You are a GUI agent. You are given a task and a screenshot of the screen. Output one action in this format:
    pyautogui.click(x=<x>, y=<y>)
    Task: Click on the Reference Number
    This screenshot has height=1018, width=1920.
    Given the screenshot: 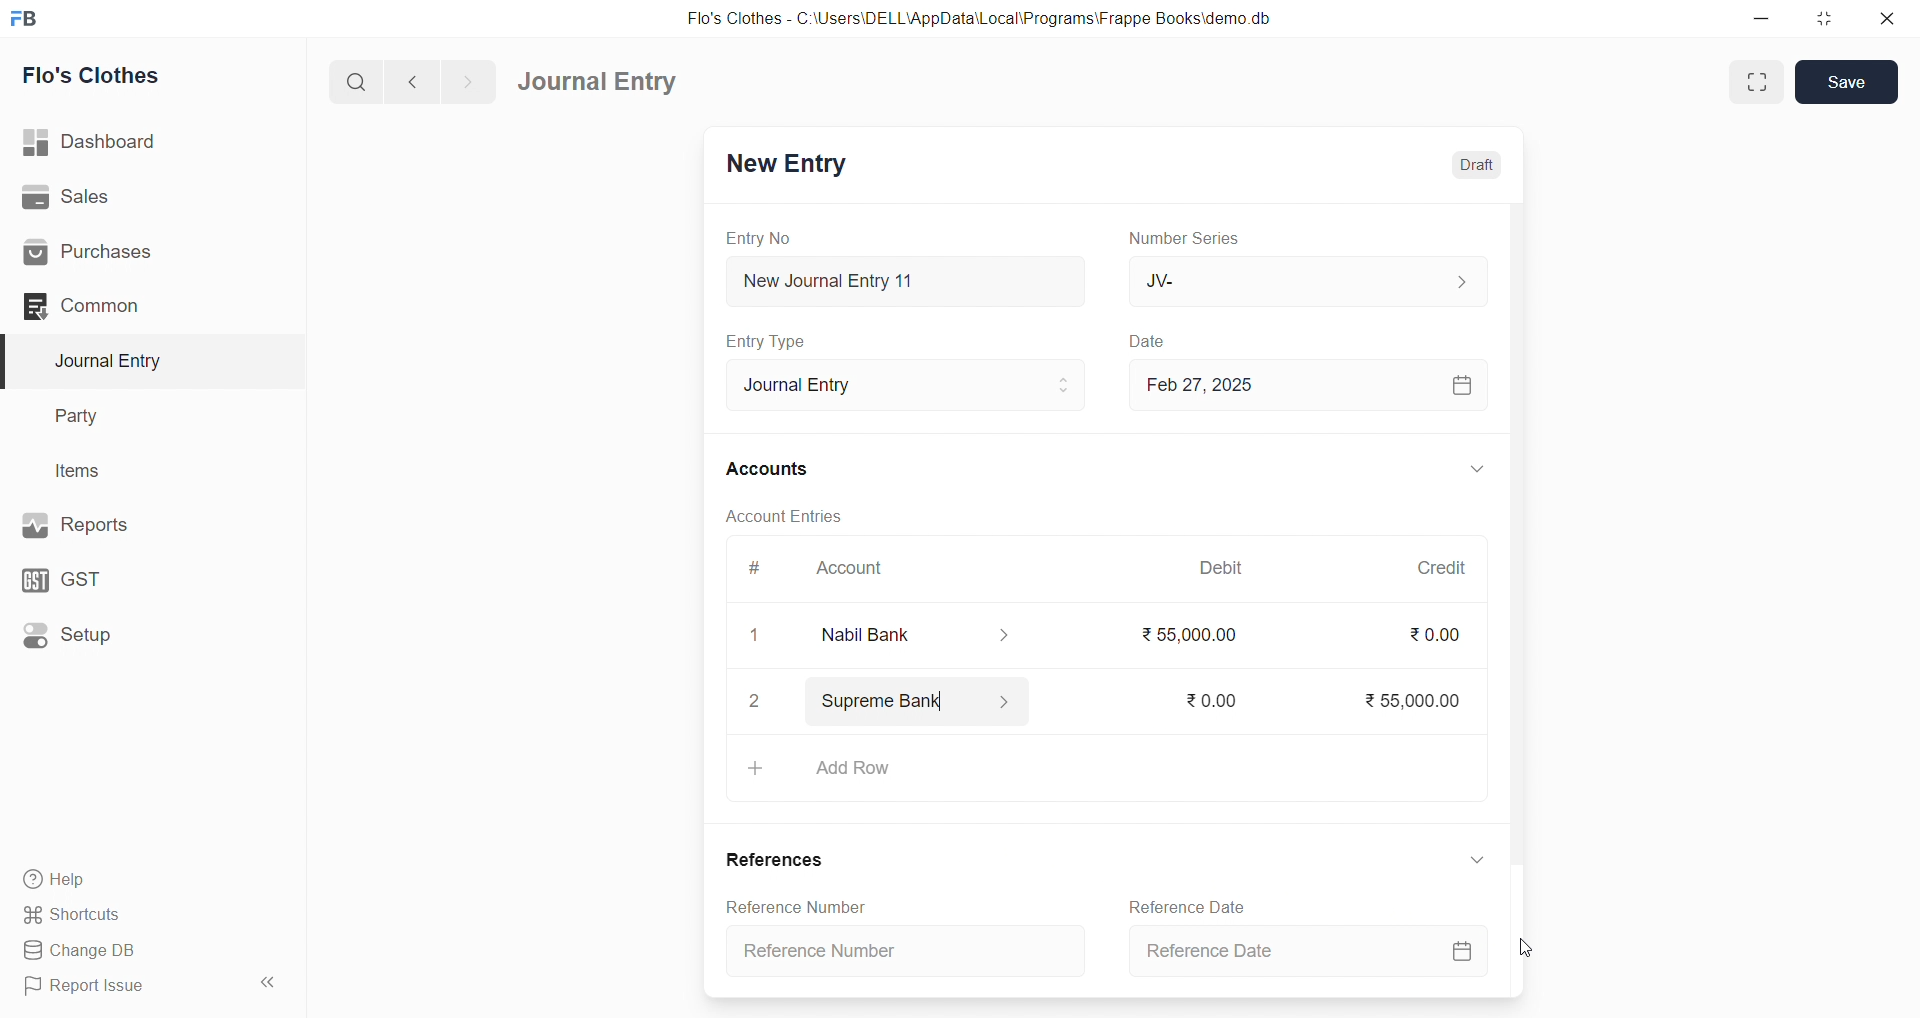 What is the action you would take?
    pyautogui.click(x=905, y=948)
    